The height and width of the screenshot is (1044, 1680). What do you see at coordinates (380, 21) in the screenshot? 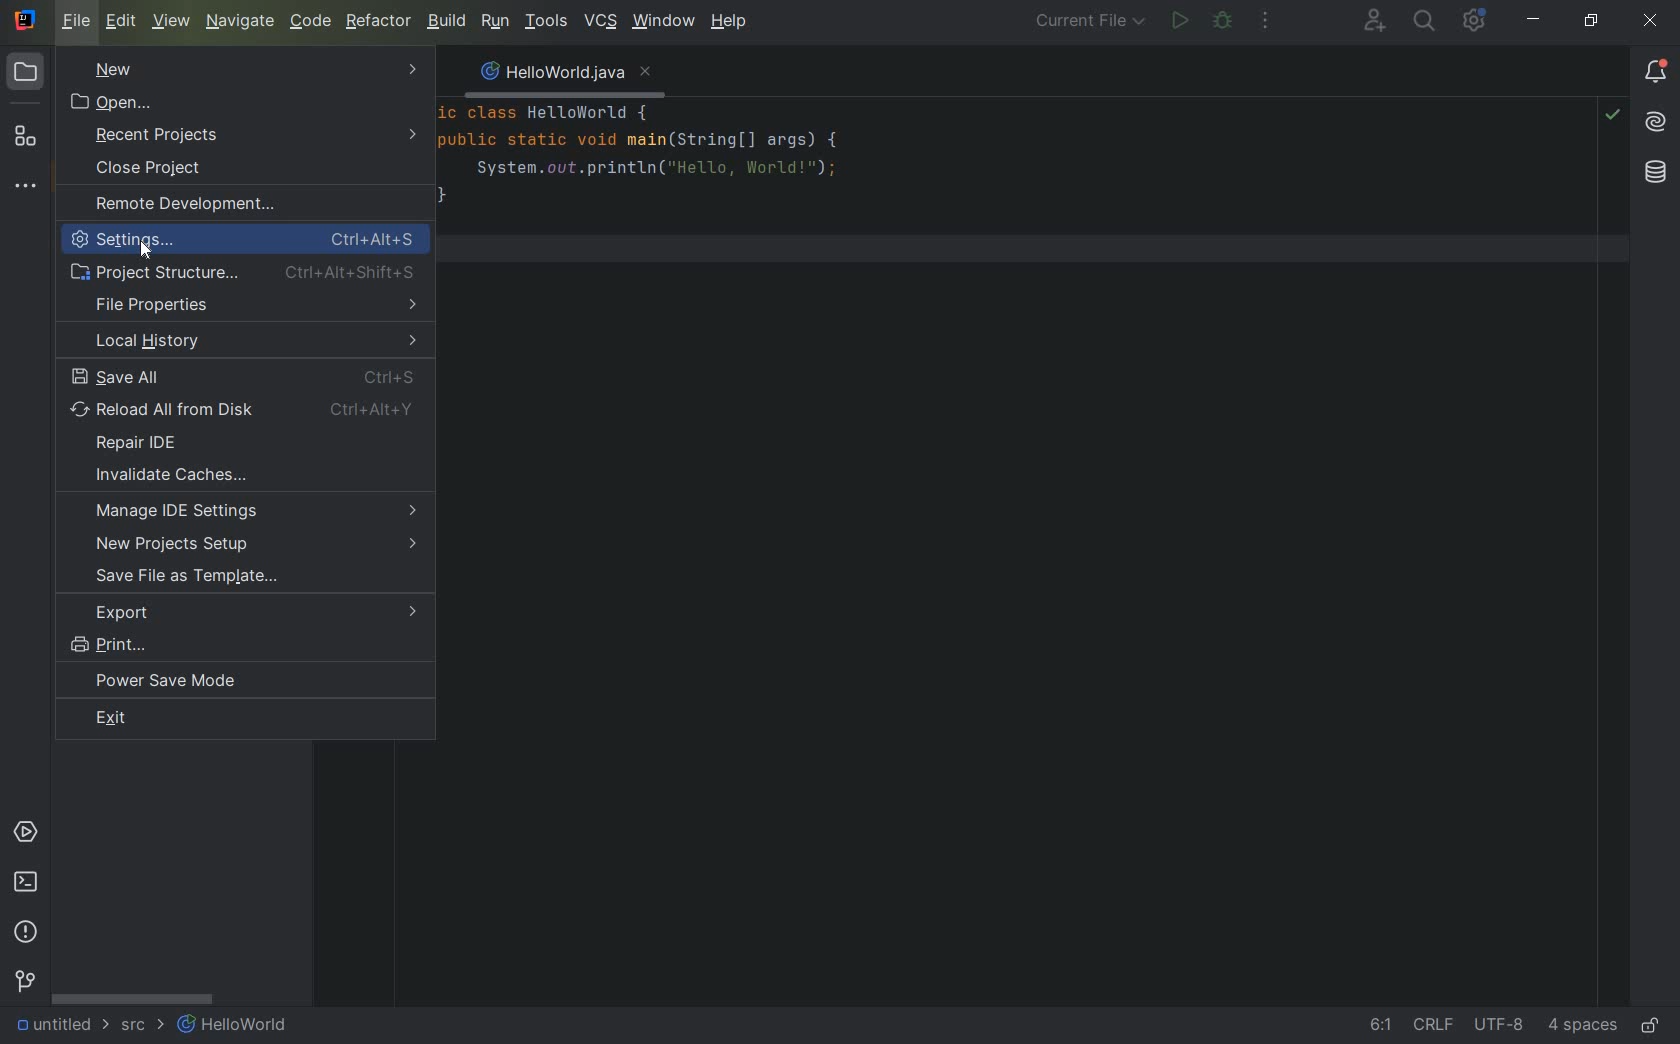
I see `REFACTOR` at bounding box center [380, 21].